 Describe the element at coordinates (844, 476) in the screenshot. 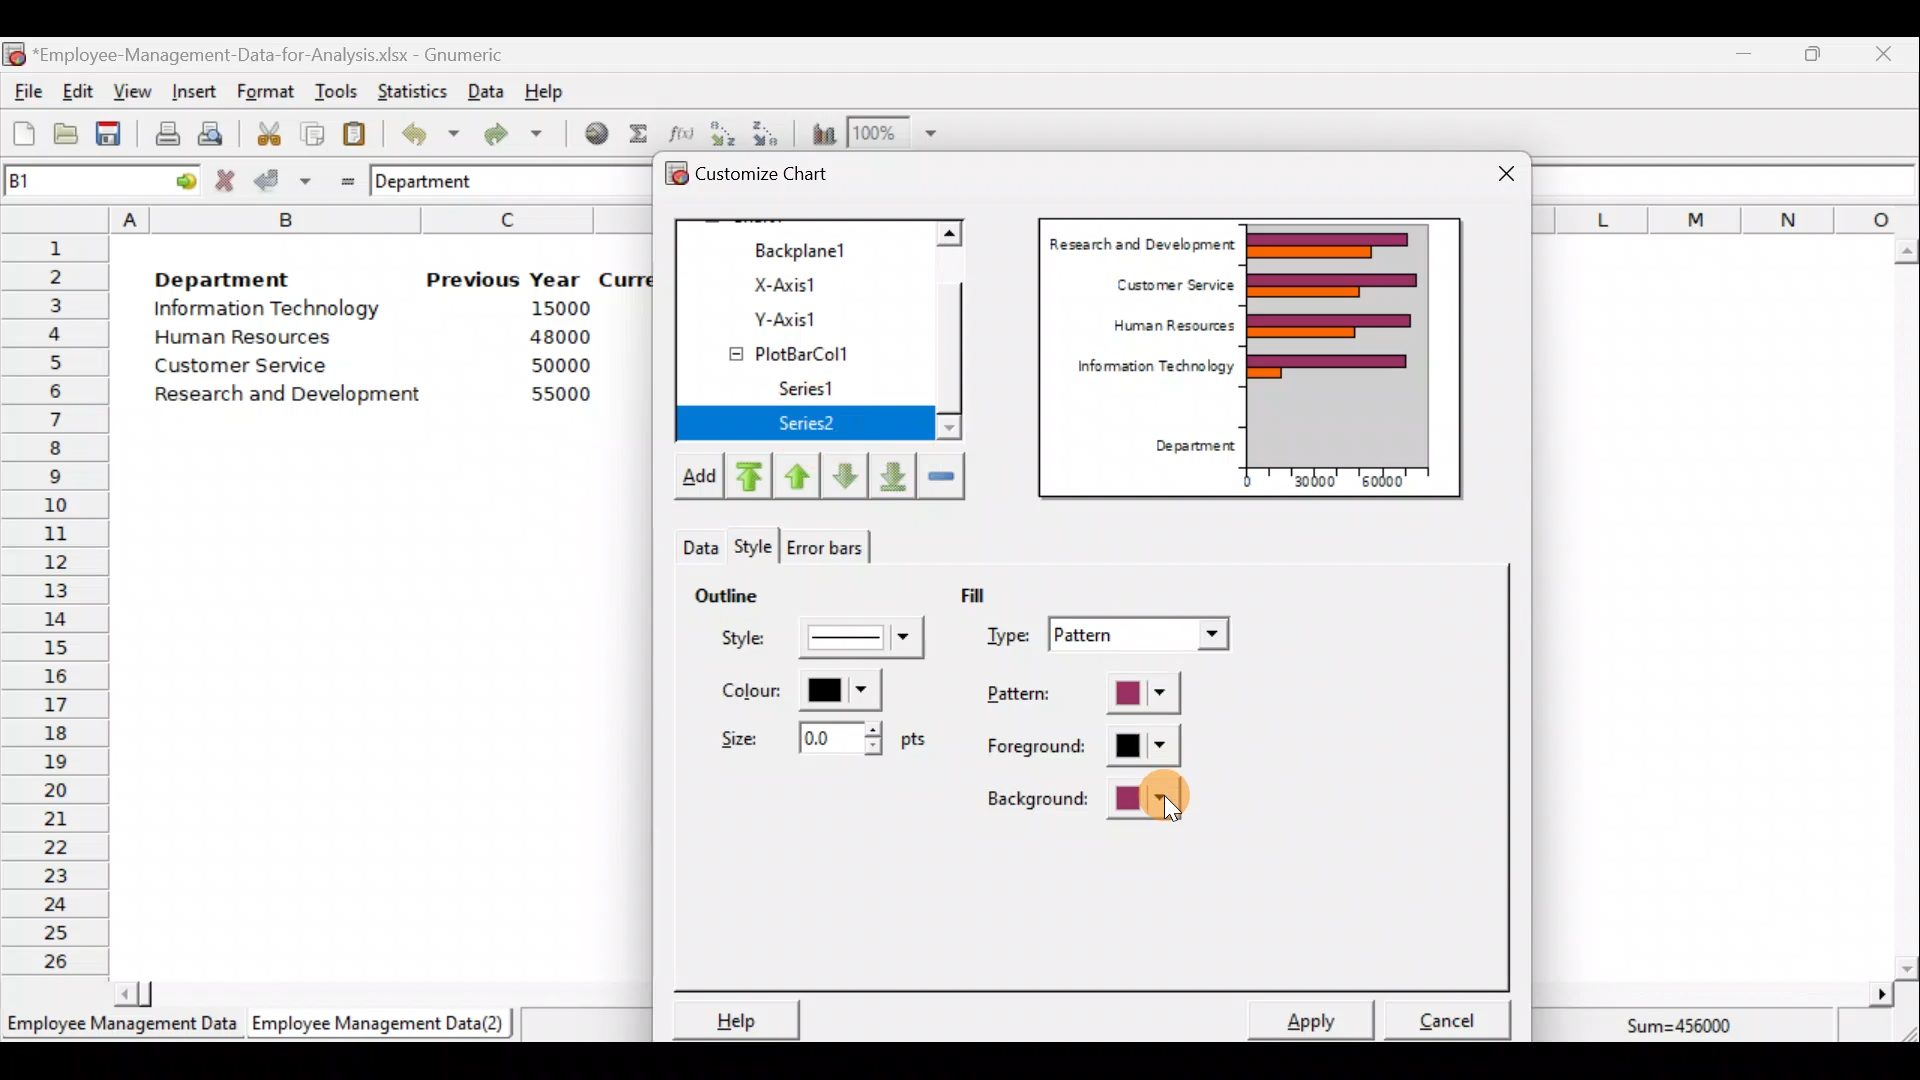

I see `Move down` at that location.